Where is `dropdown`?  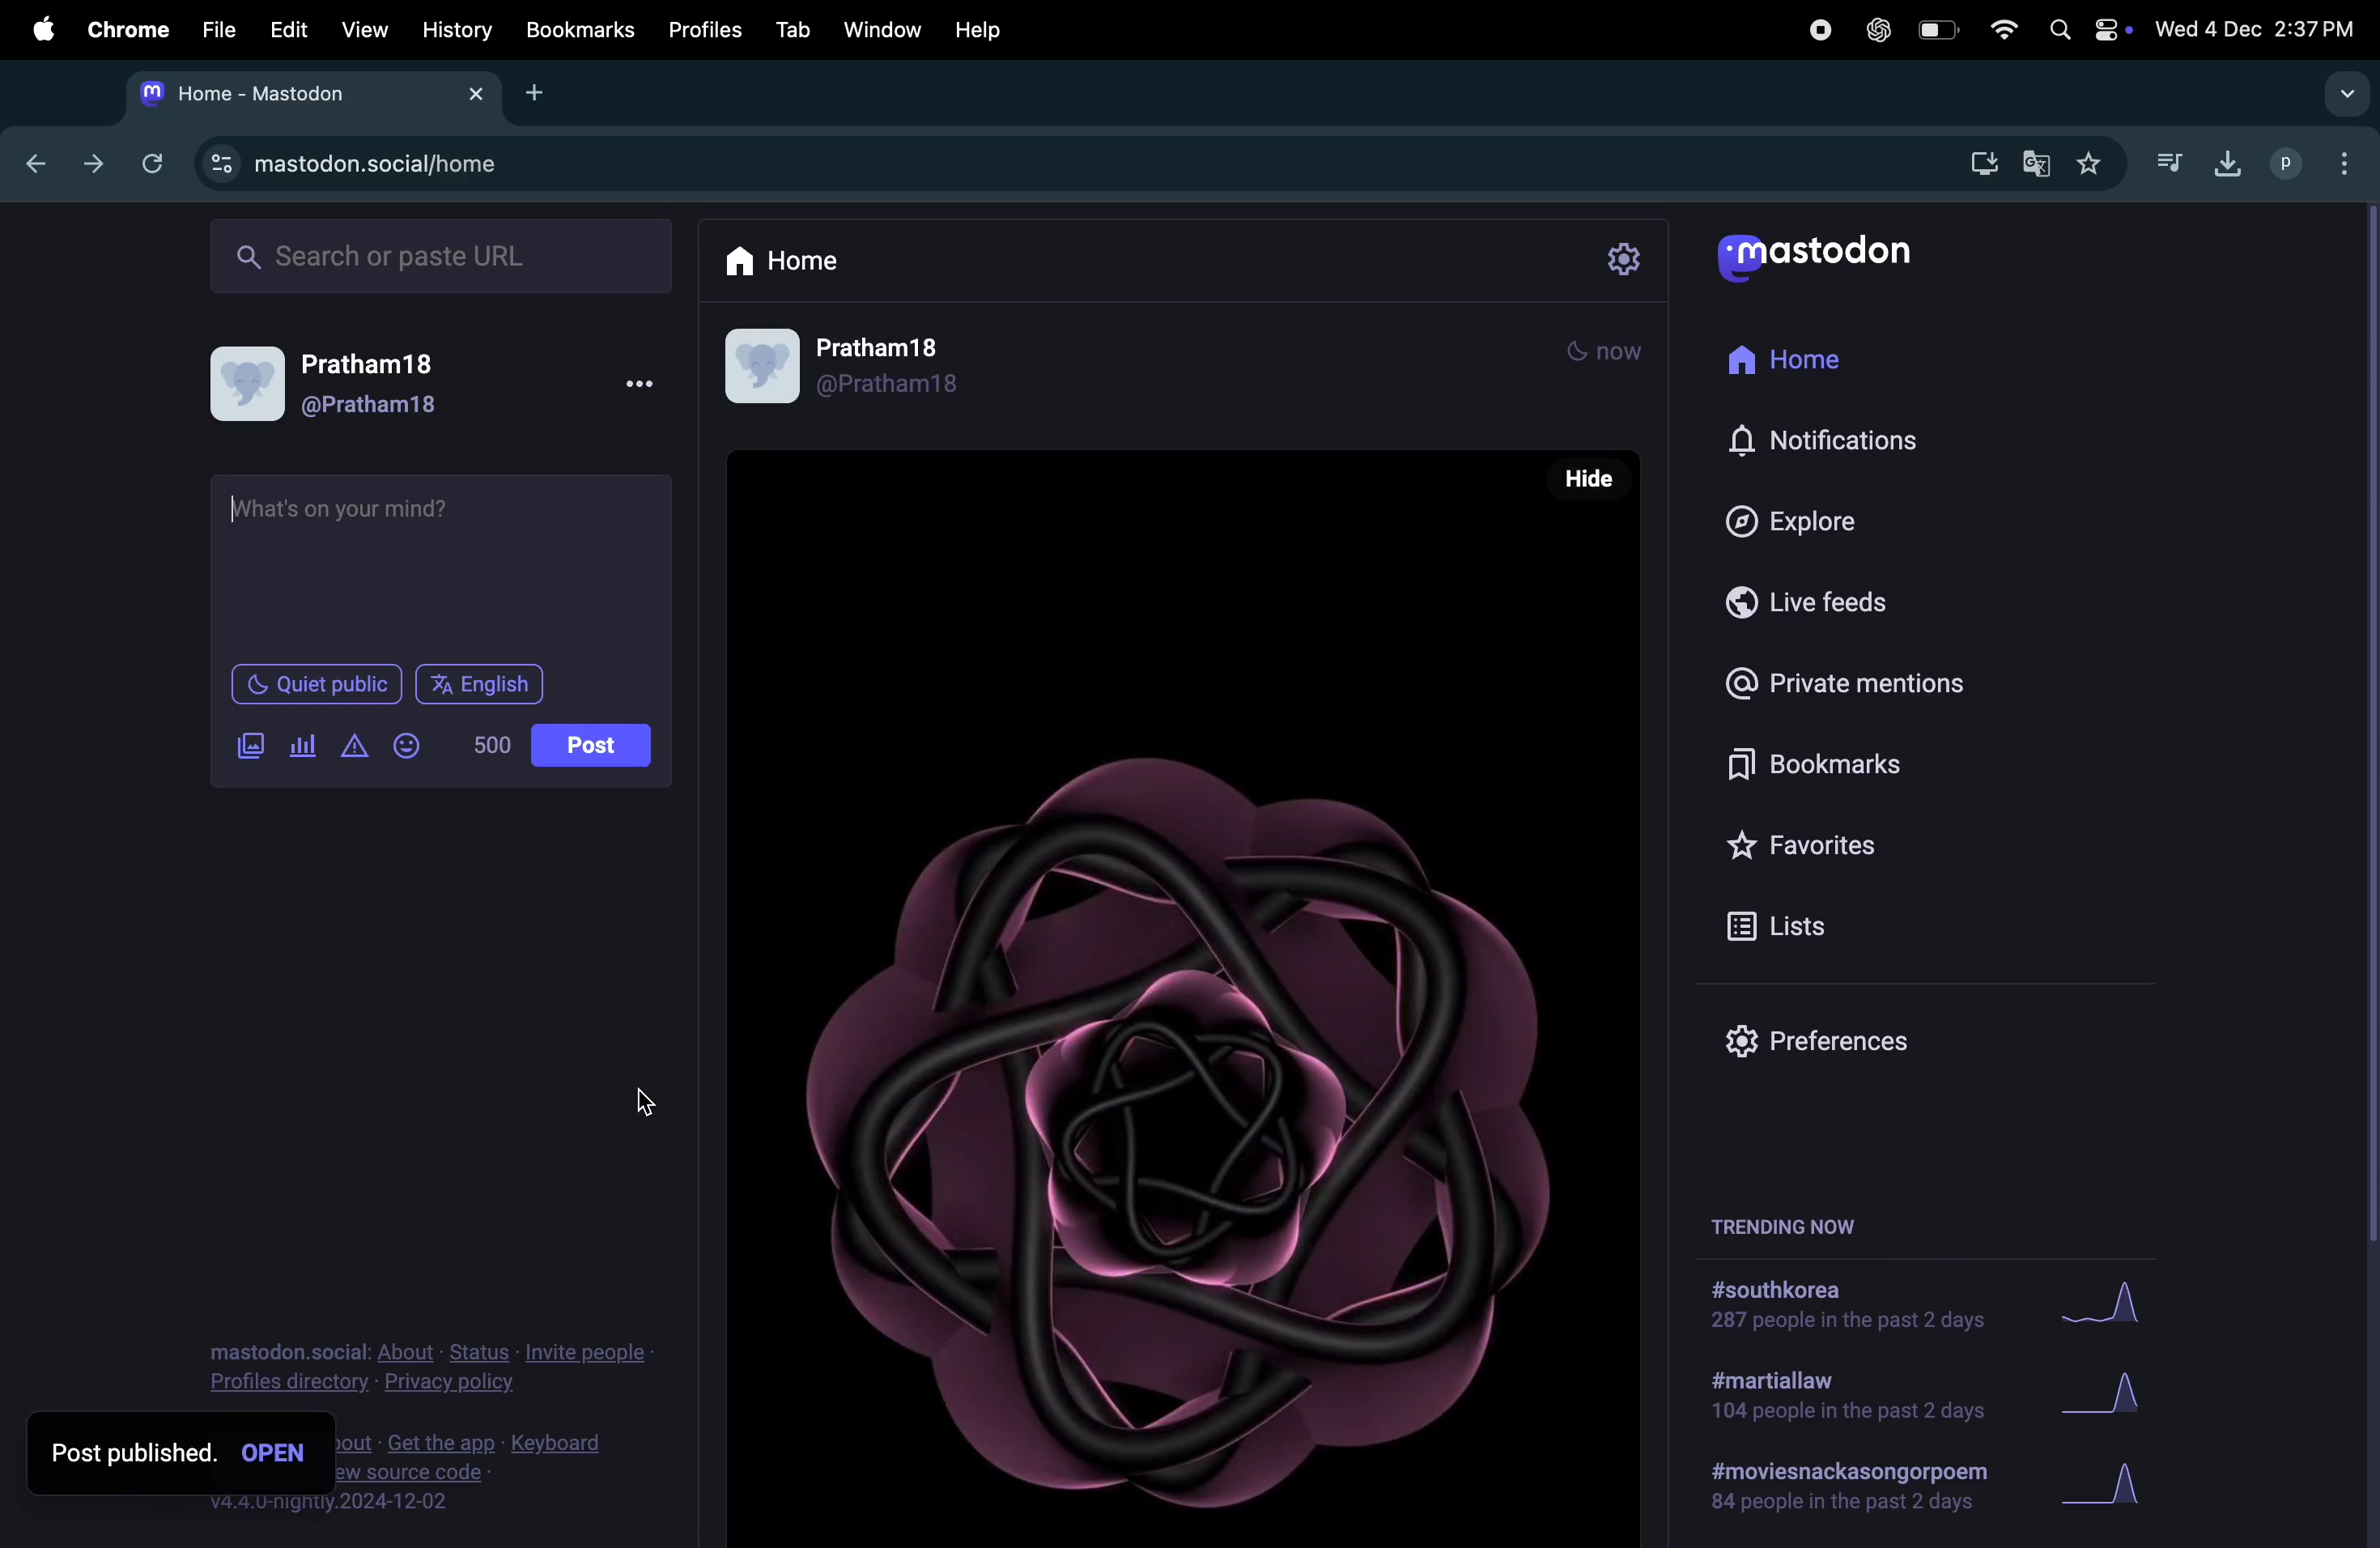 dropdown is located at coordinates (2343, 93).